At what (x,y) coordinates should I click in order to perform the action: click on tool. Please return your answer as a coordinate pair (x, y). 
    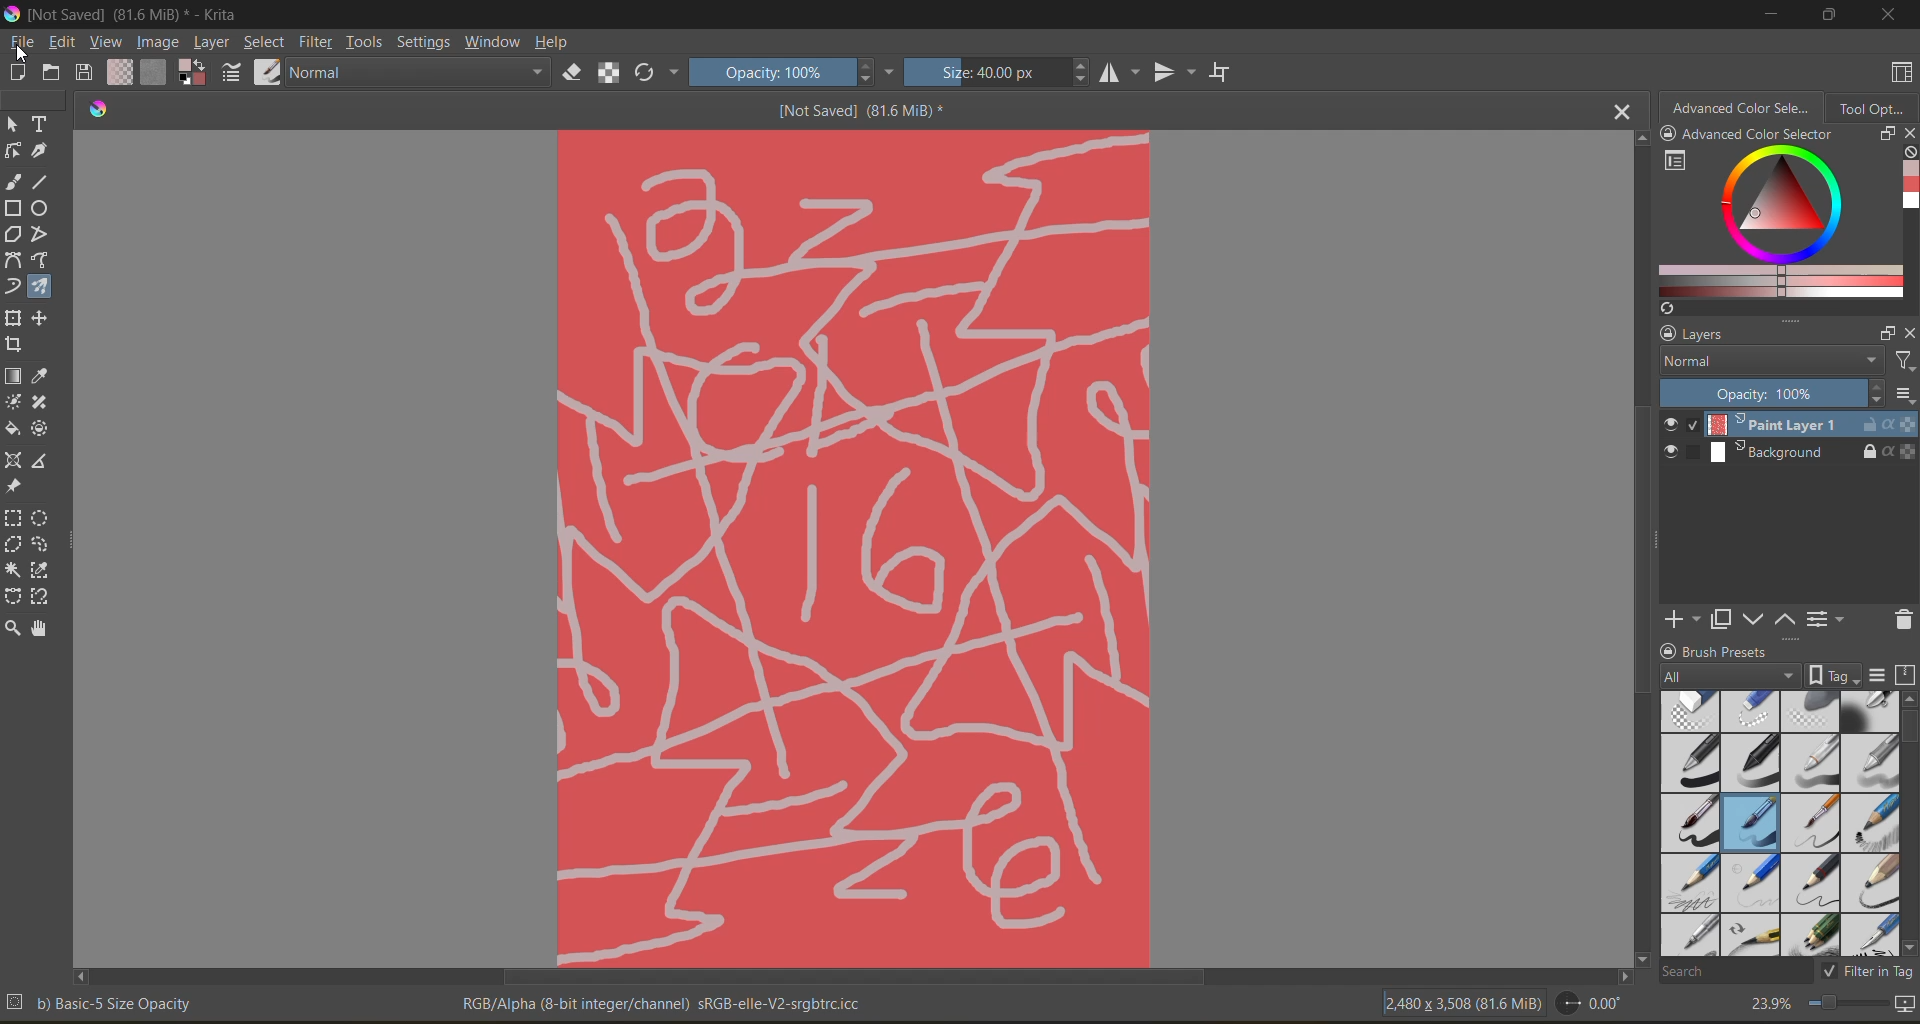
    Looking at the image, I should click on (12, 317).